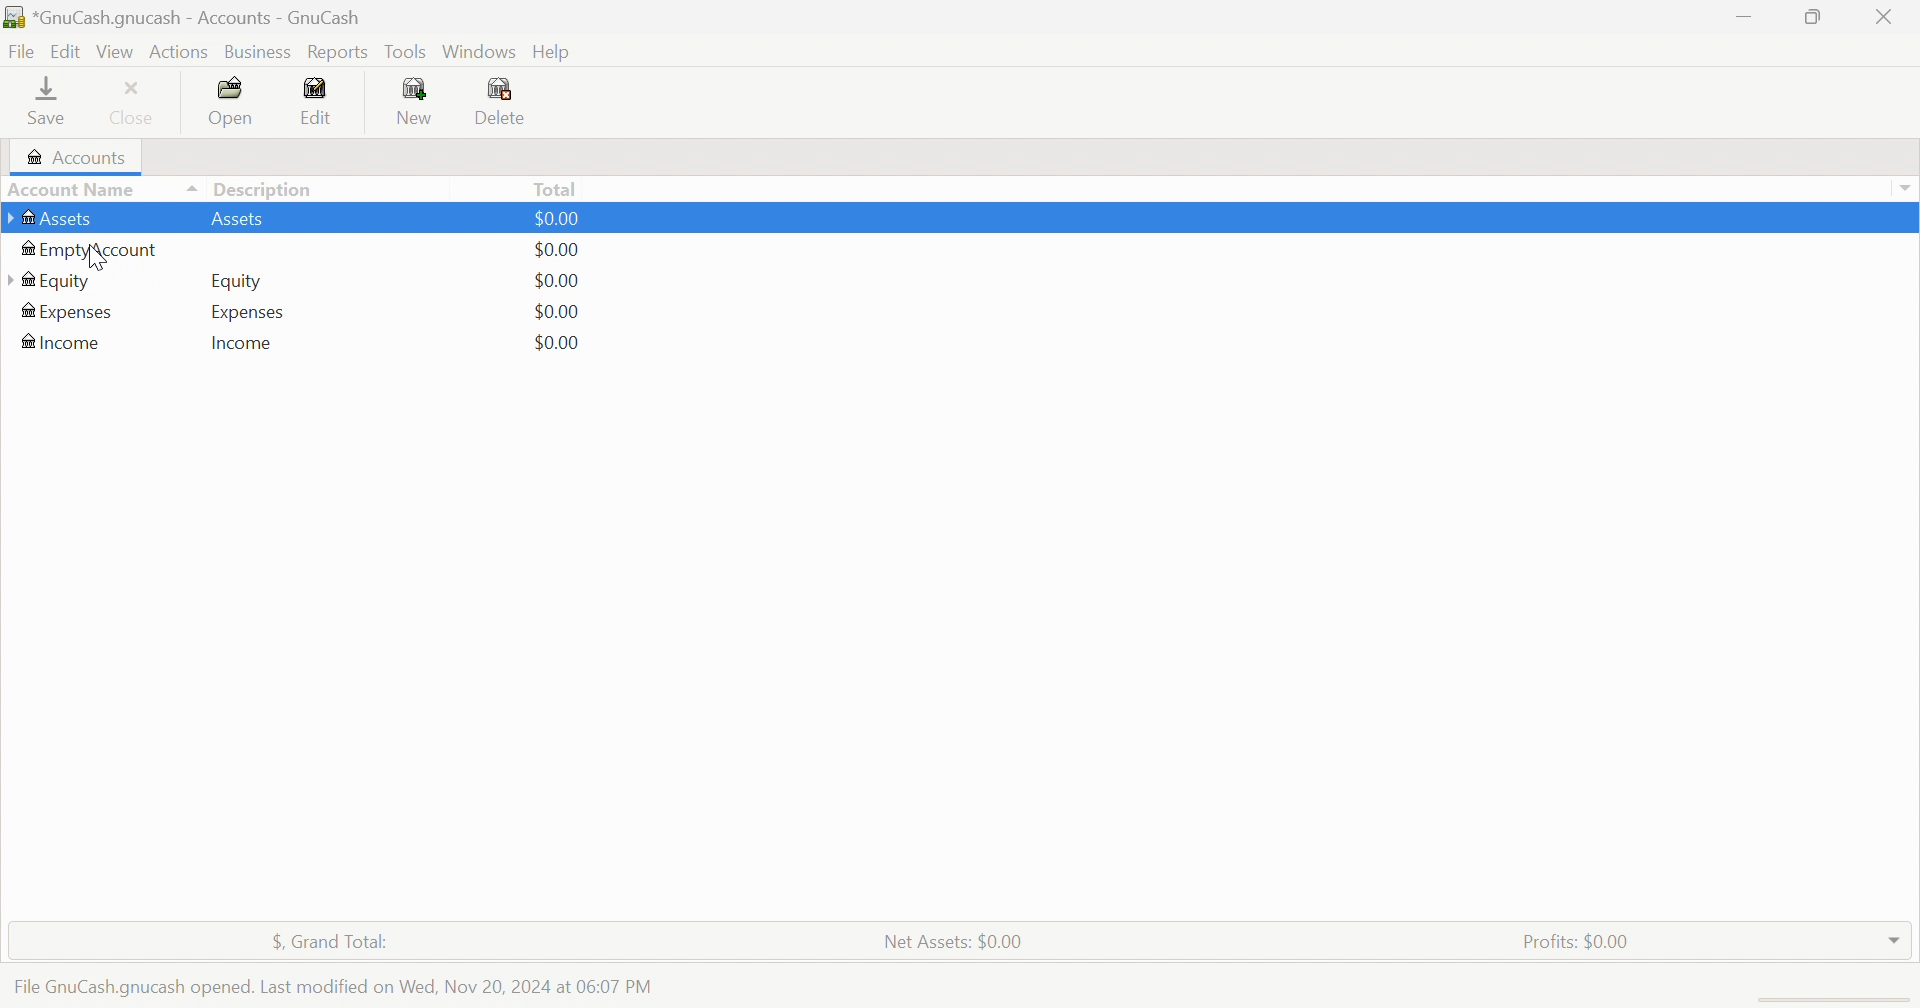 Image resolution: width=1920 pixels, height=1008 pixels. I want to click on $, Grand Total:, so click(328, 941).